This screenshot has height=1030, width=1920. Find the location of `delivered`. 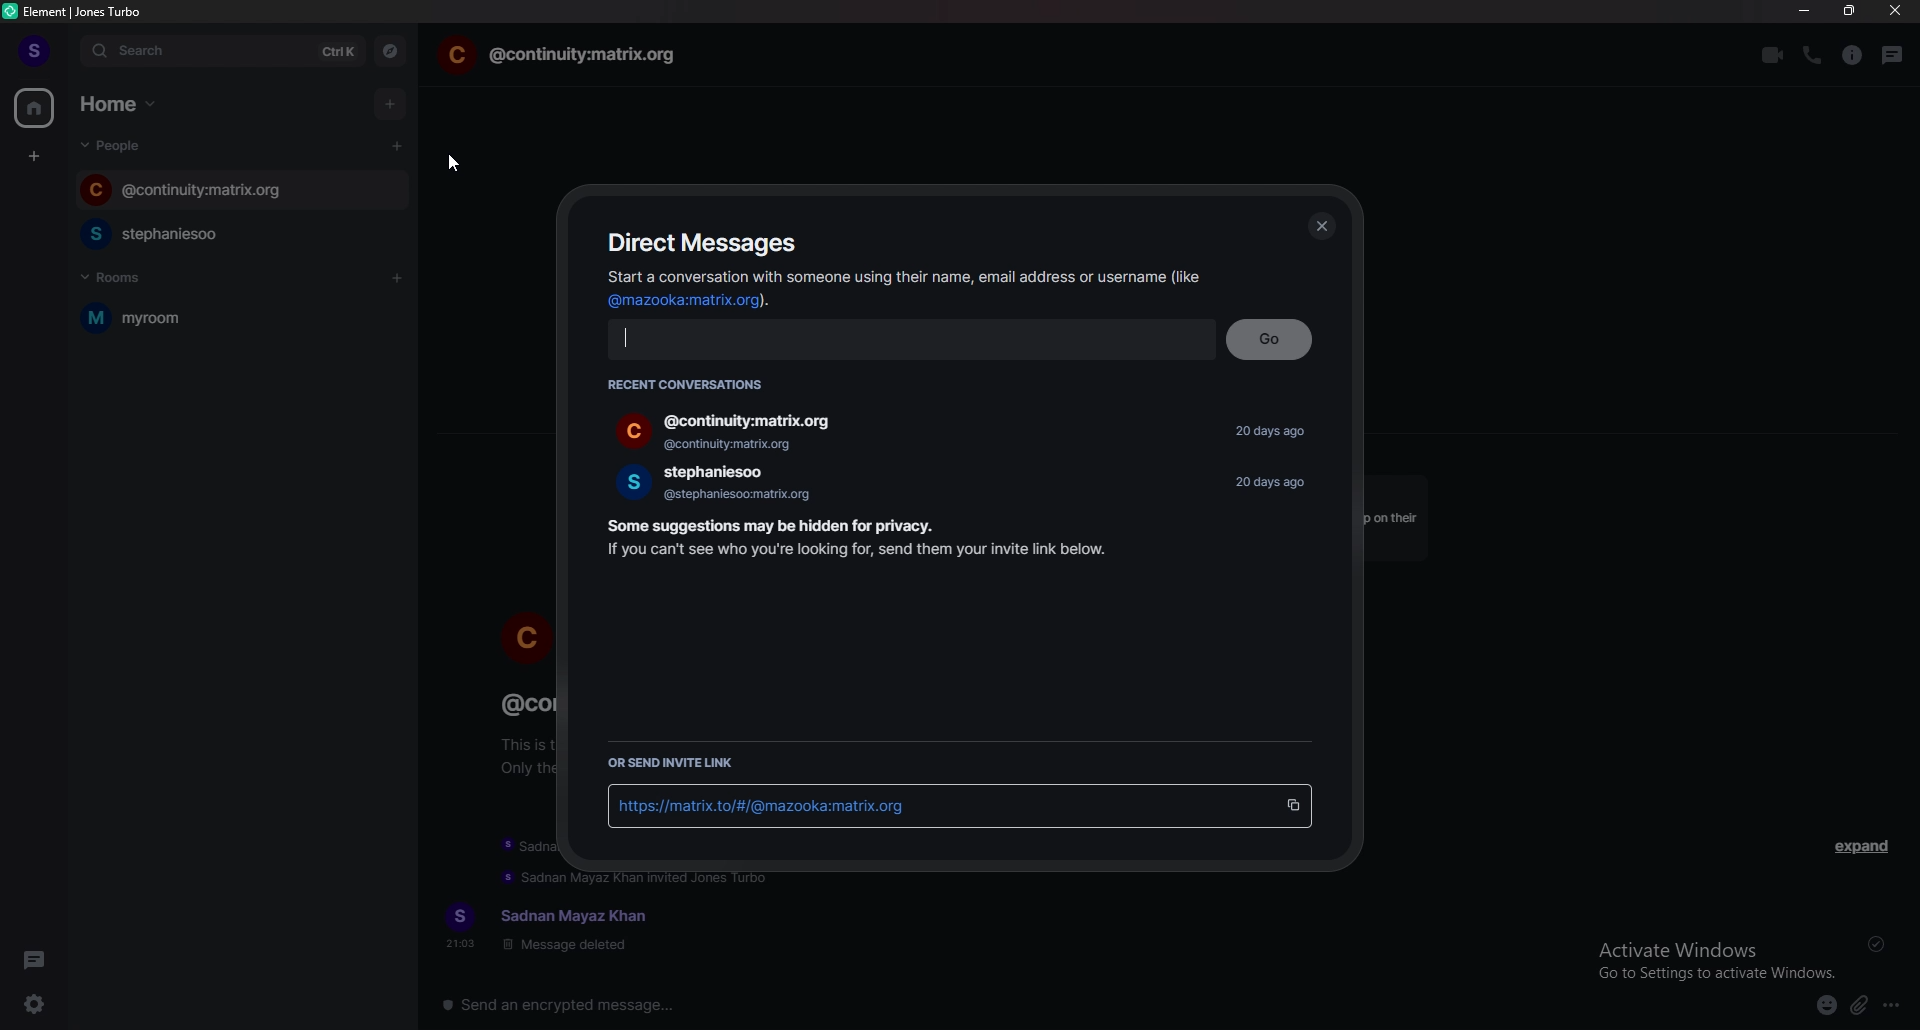

delivered is located at coordinates (1878, 944).